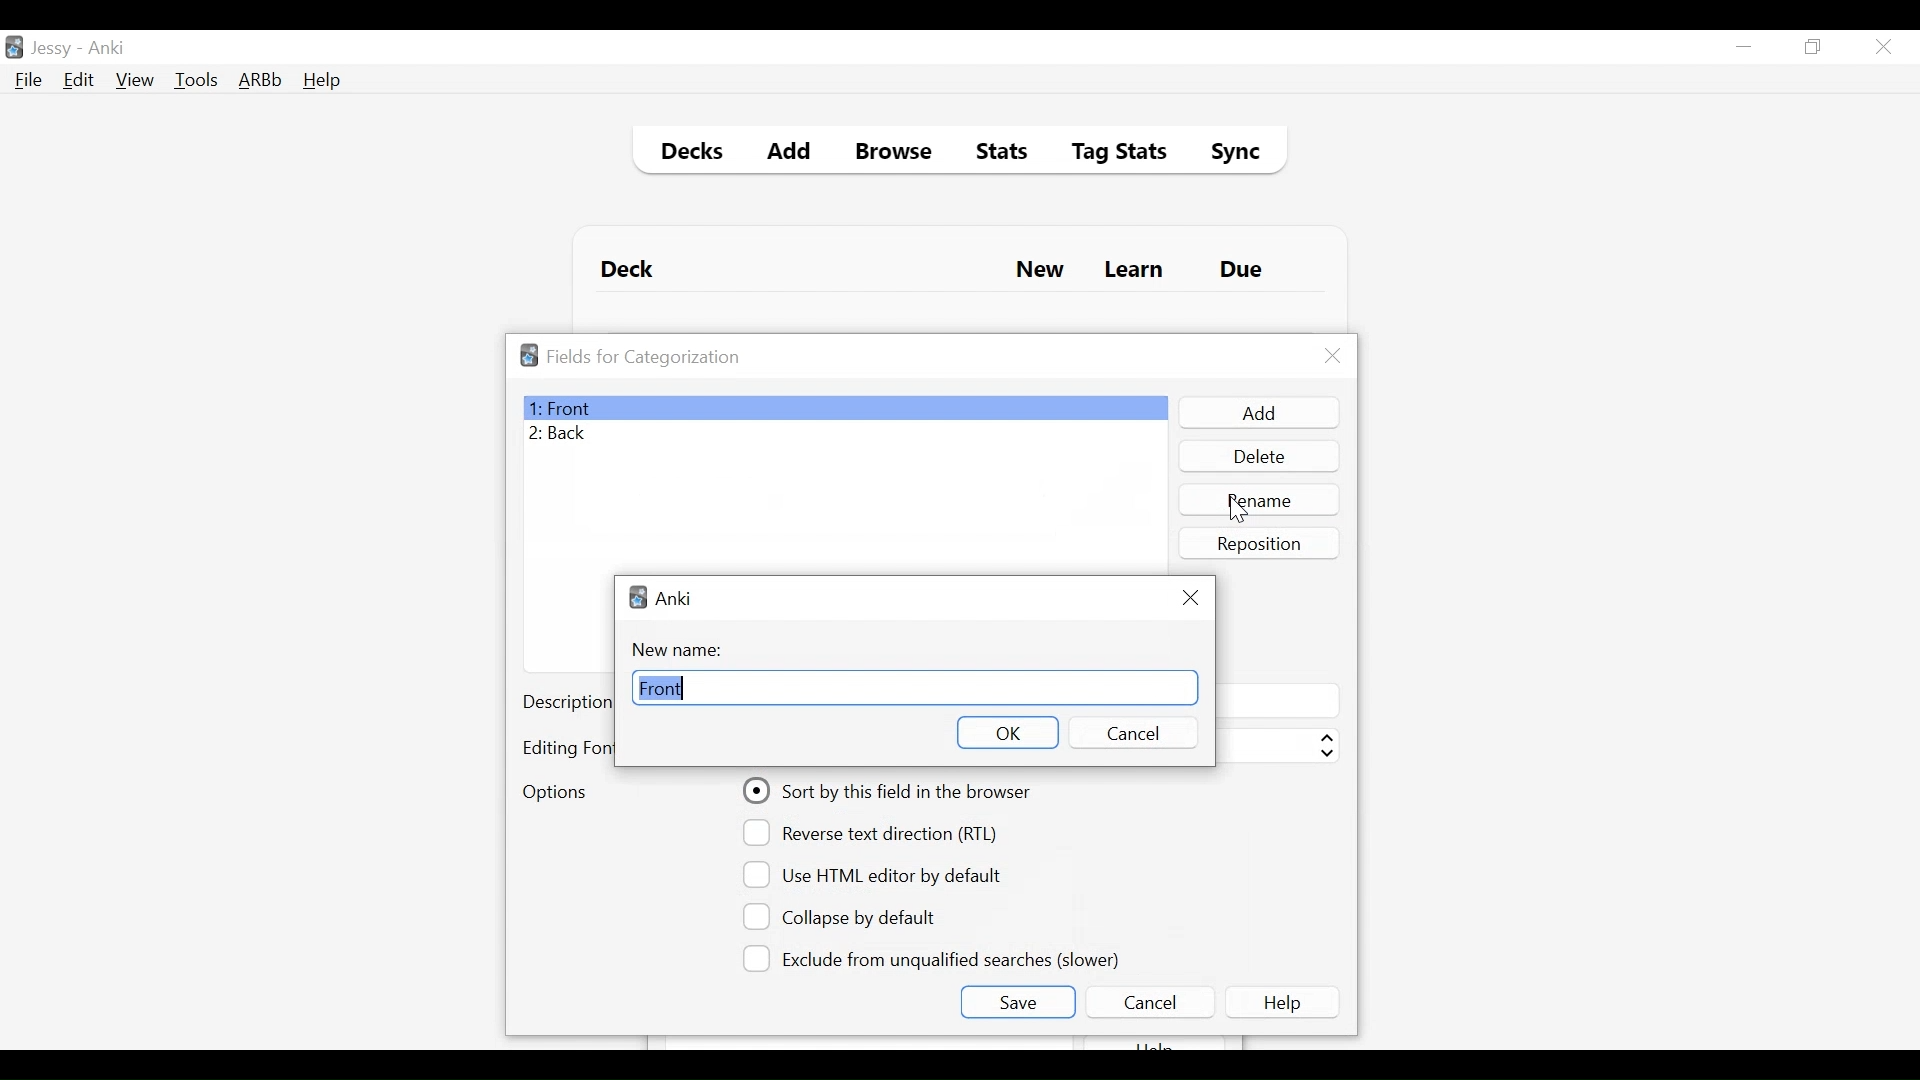  I want to click on Editing Font, so click(567, 748).